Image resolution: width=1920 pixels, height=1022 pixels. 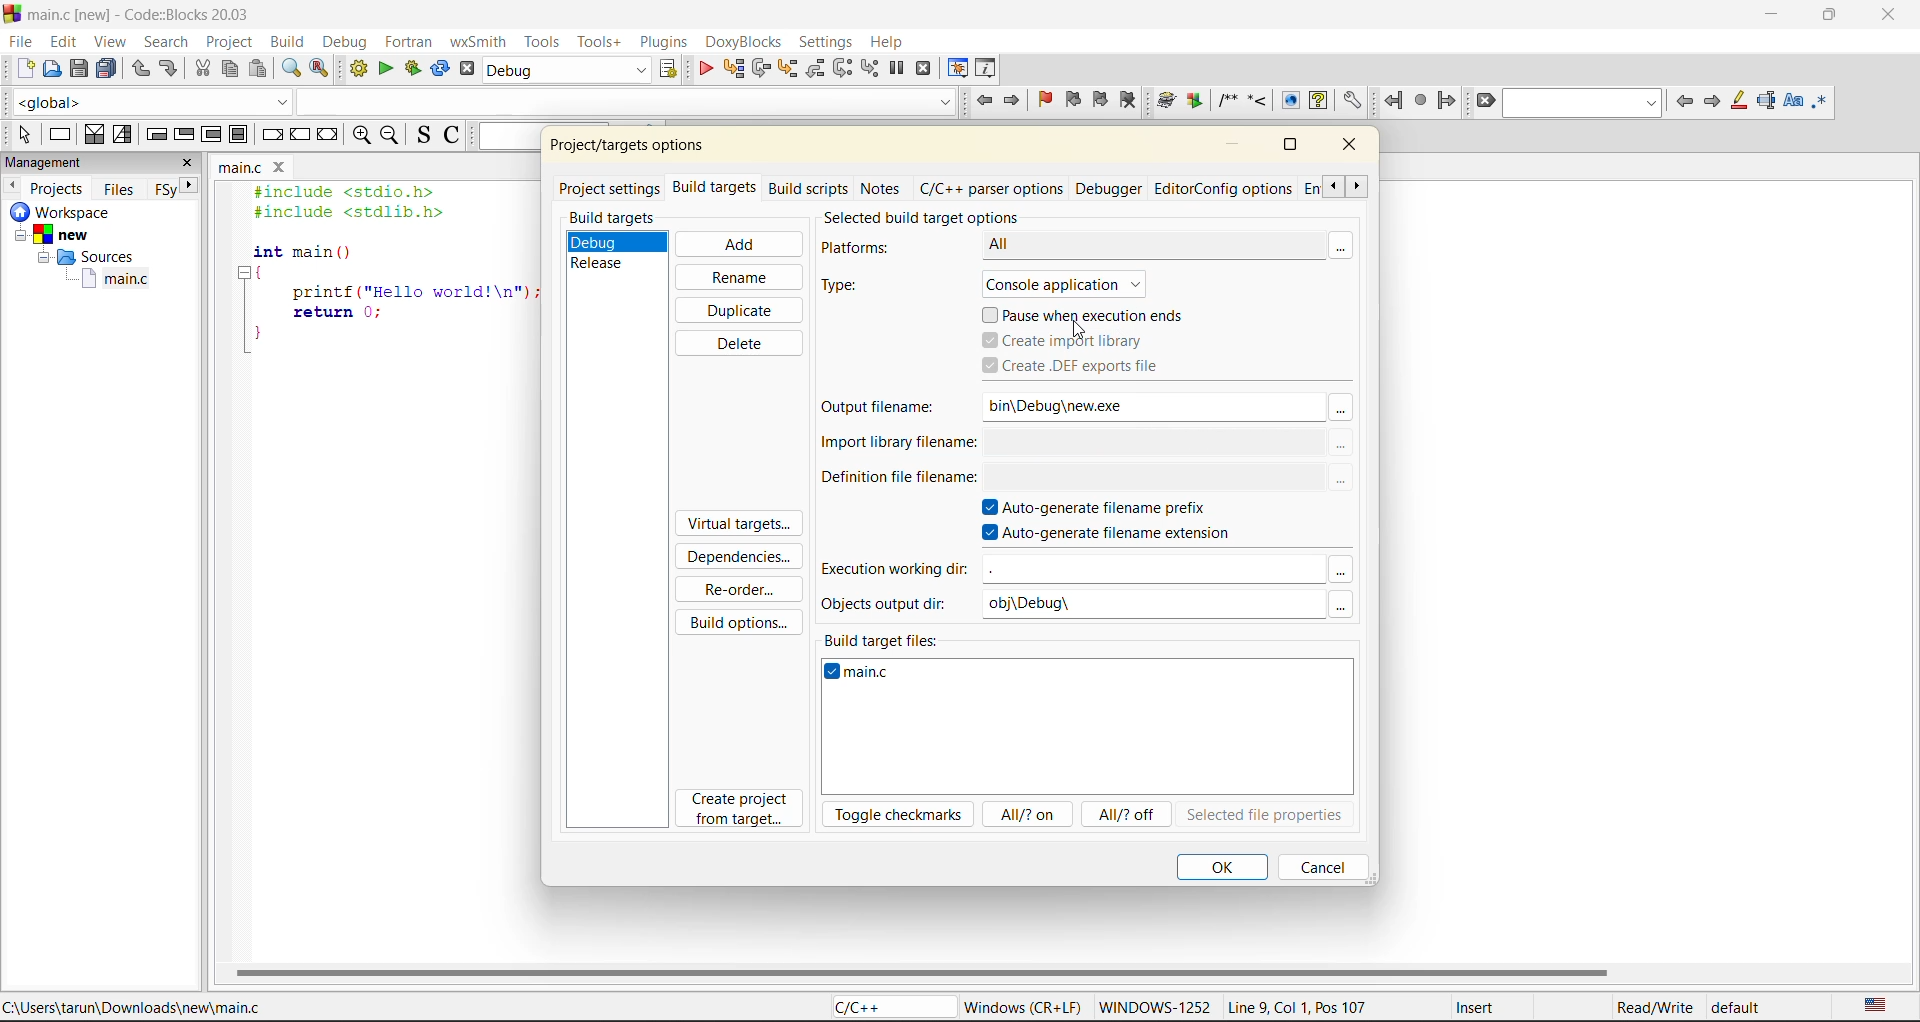 I want to click on entry condition loop, so click(x=159, y=134).